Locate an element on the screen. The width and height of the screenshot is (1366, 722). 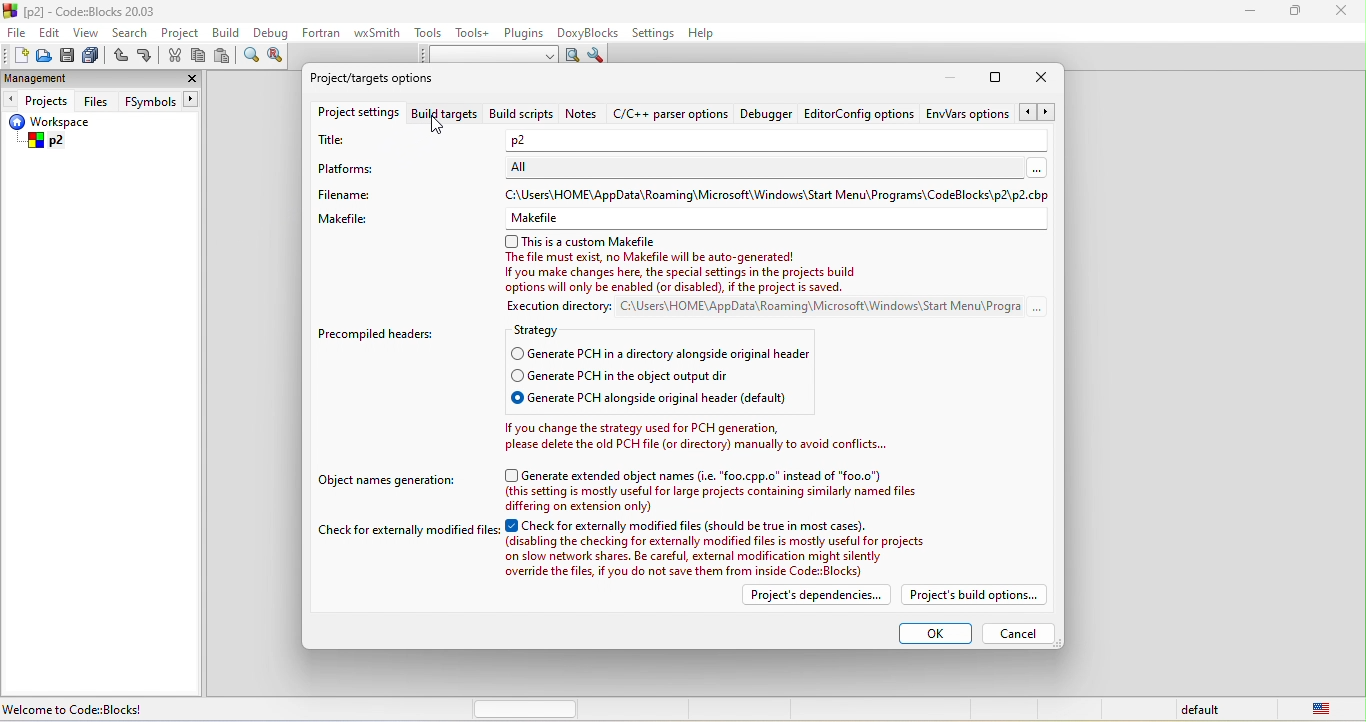
default is located at coordinates (1203, 710).